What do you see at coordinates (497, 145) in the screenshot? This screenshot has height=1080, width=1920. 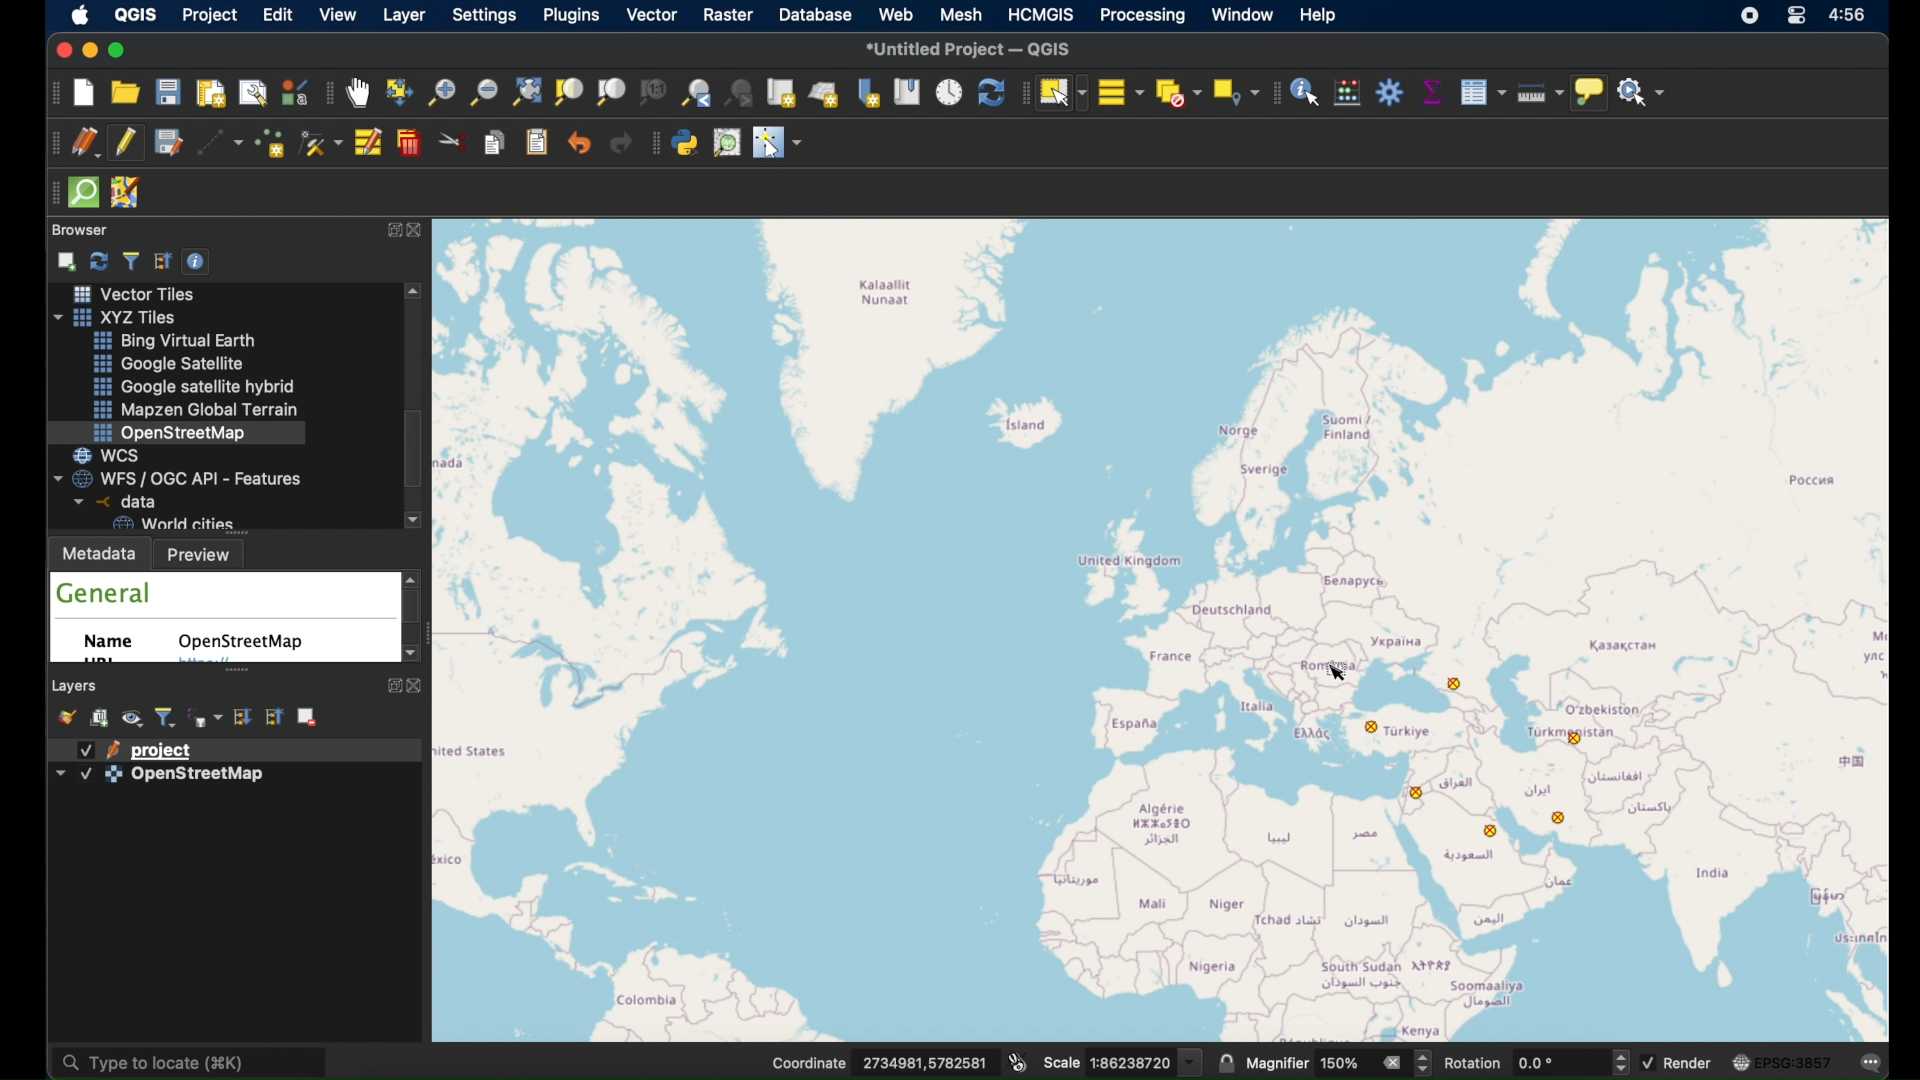 I see `copy features` at bounding box center [497, 145].